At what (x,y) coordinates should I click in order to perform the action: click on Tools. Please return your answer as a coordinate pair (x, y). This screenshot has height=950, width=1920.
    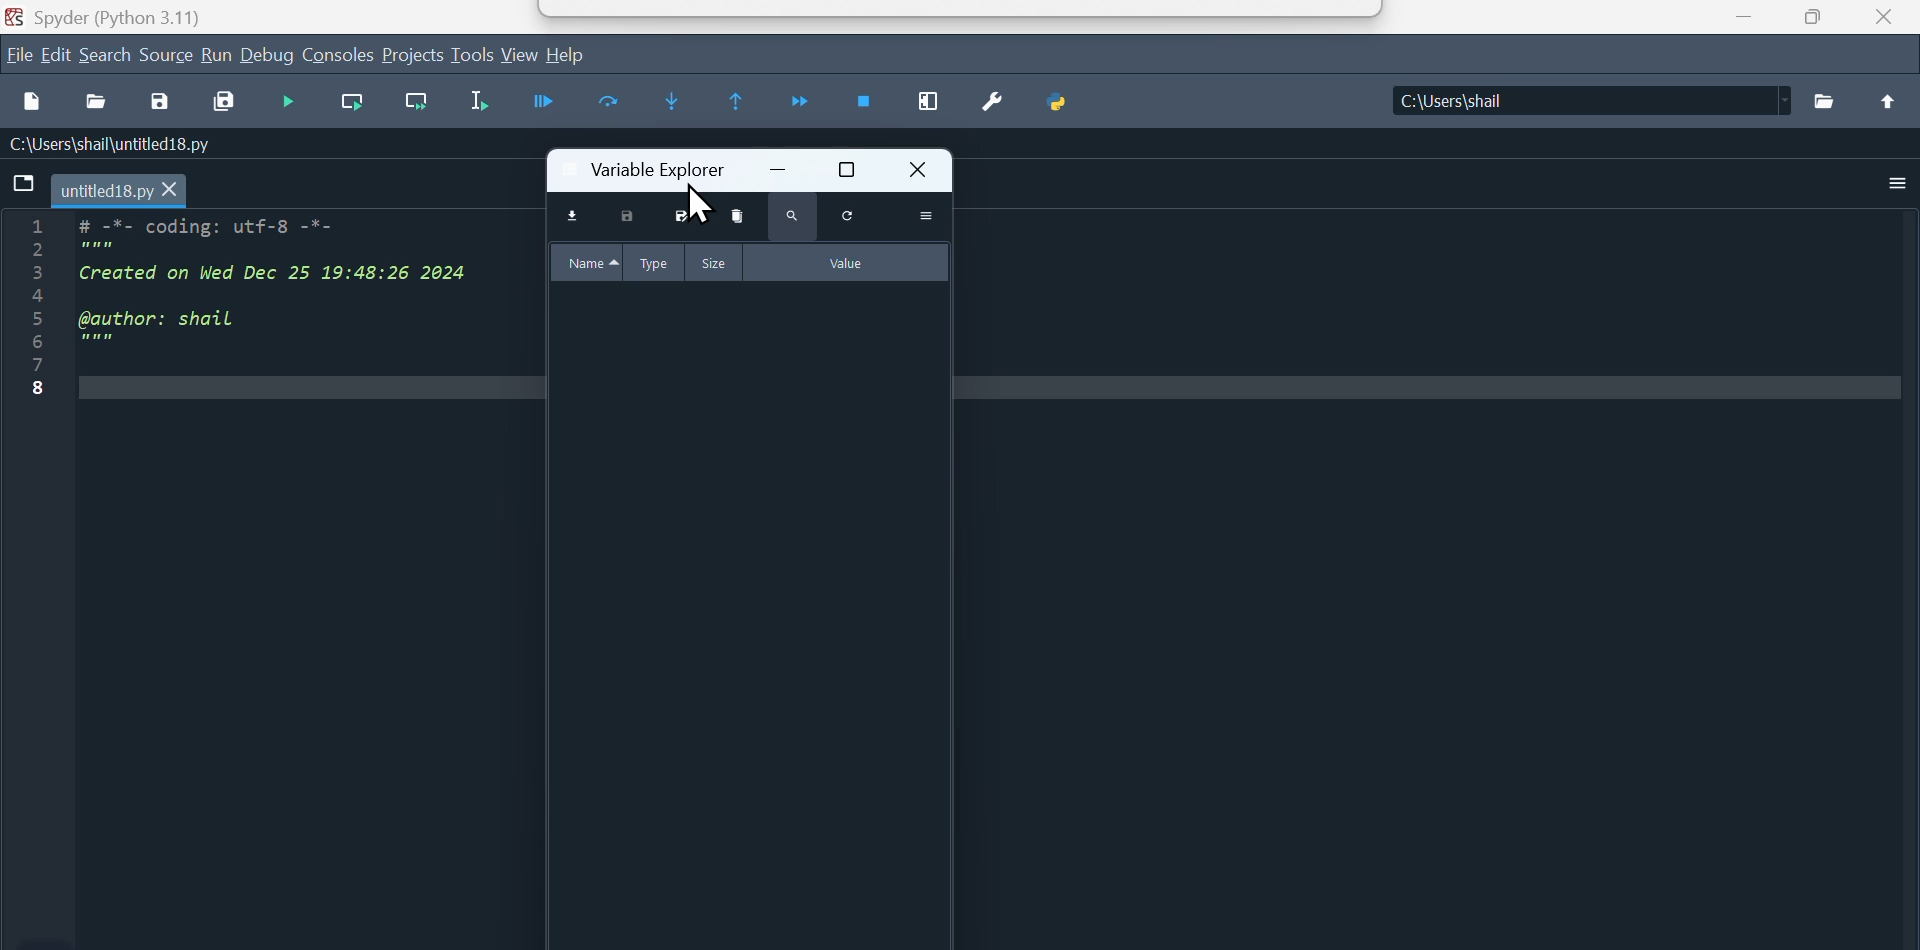
    Looking at the image, I should click on (471, 56).